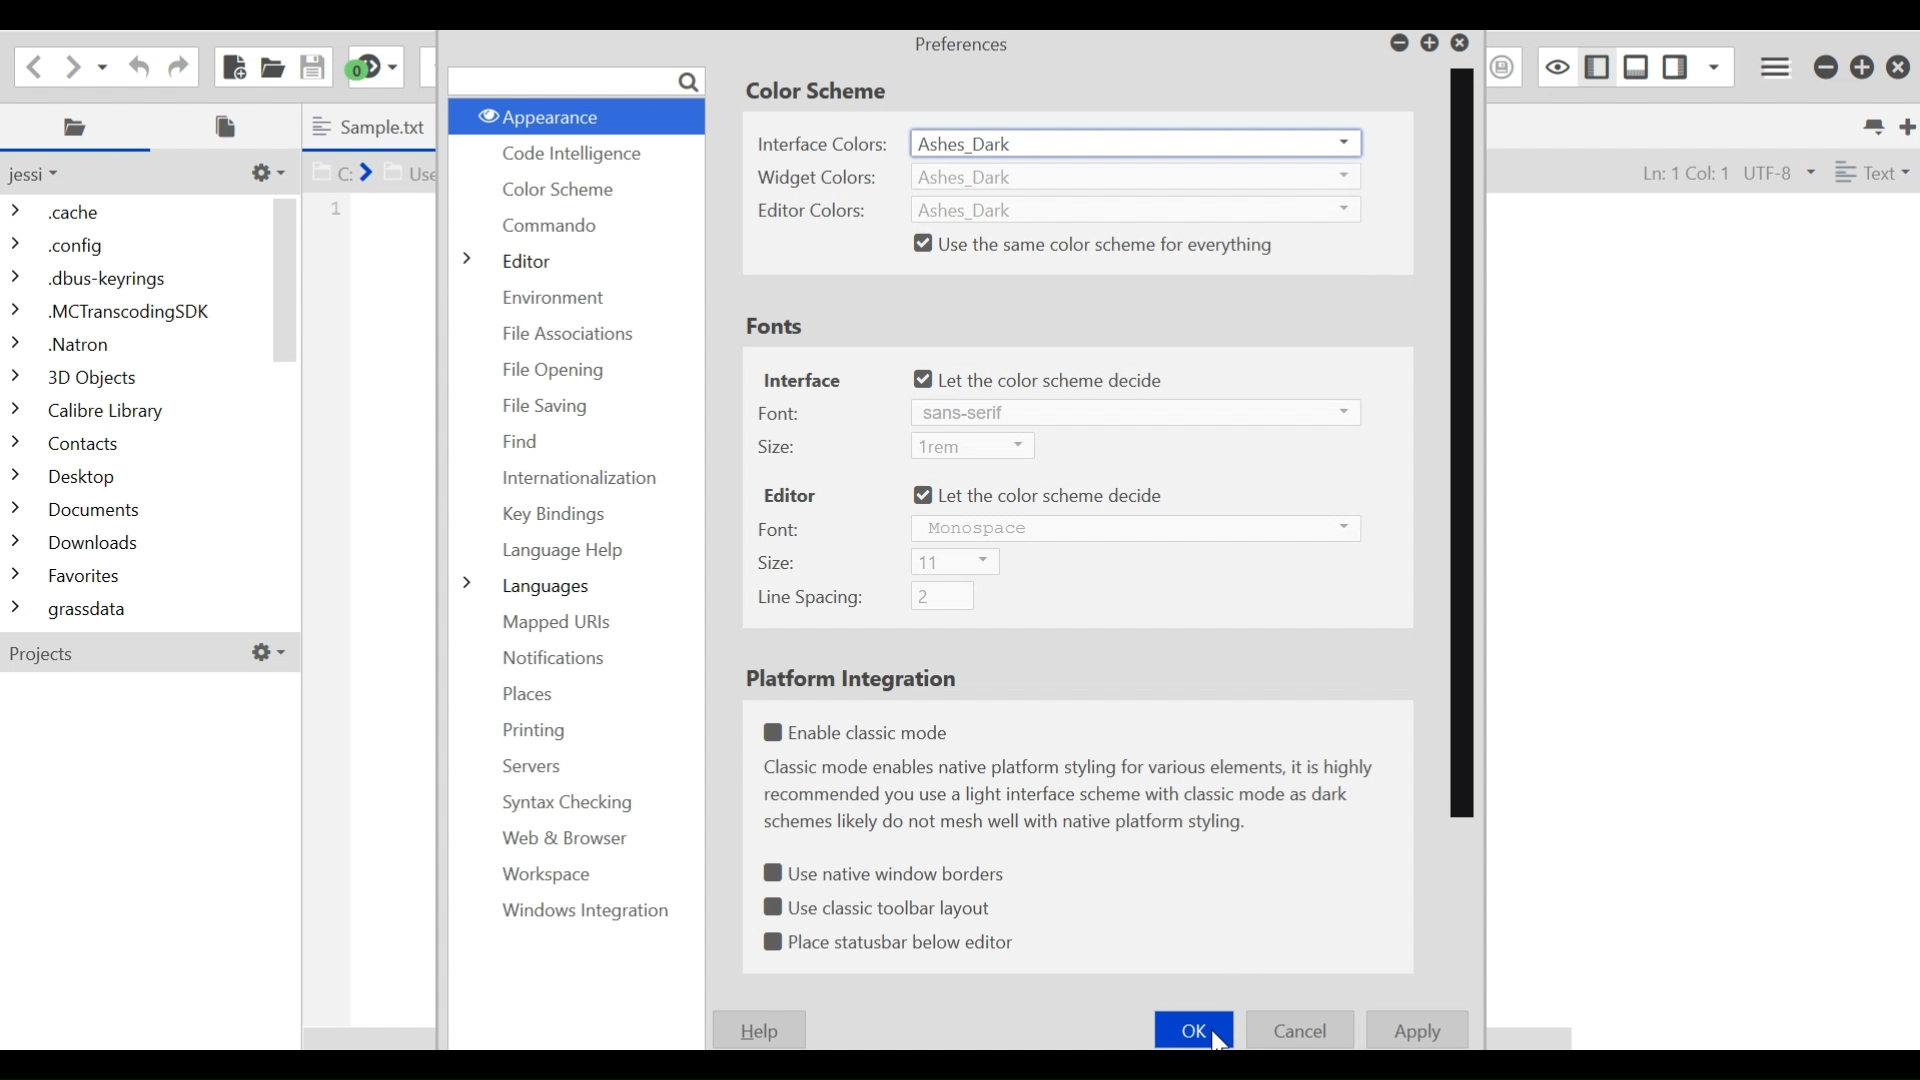  Describe the element at coordinates (963, 45) in the screenshot. I see `Preferences` at that location.